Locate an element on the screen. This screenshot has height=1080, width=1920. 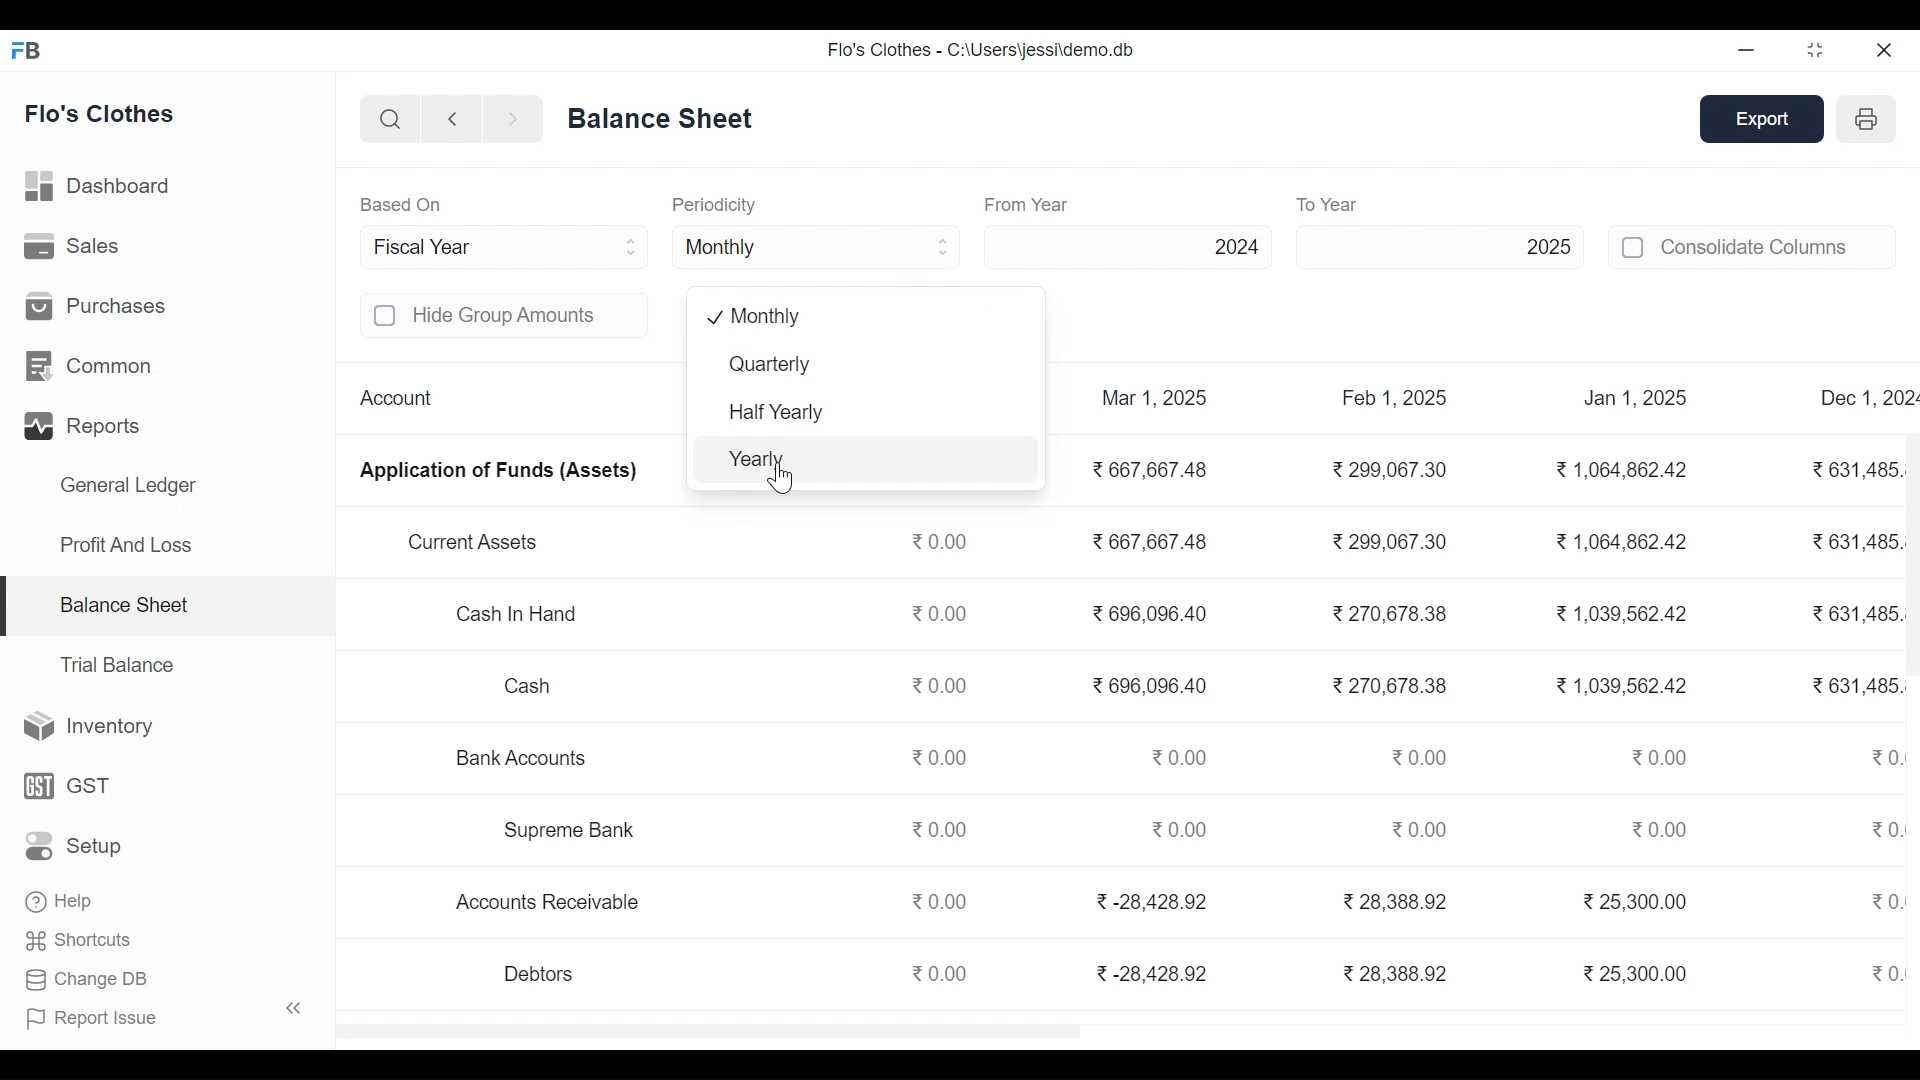
Monthly is located at coordinates (857, 317).